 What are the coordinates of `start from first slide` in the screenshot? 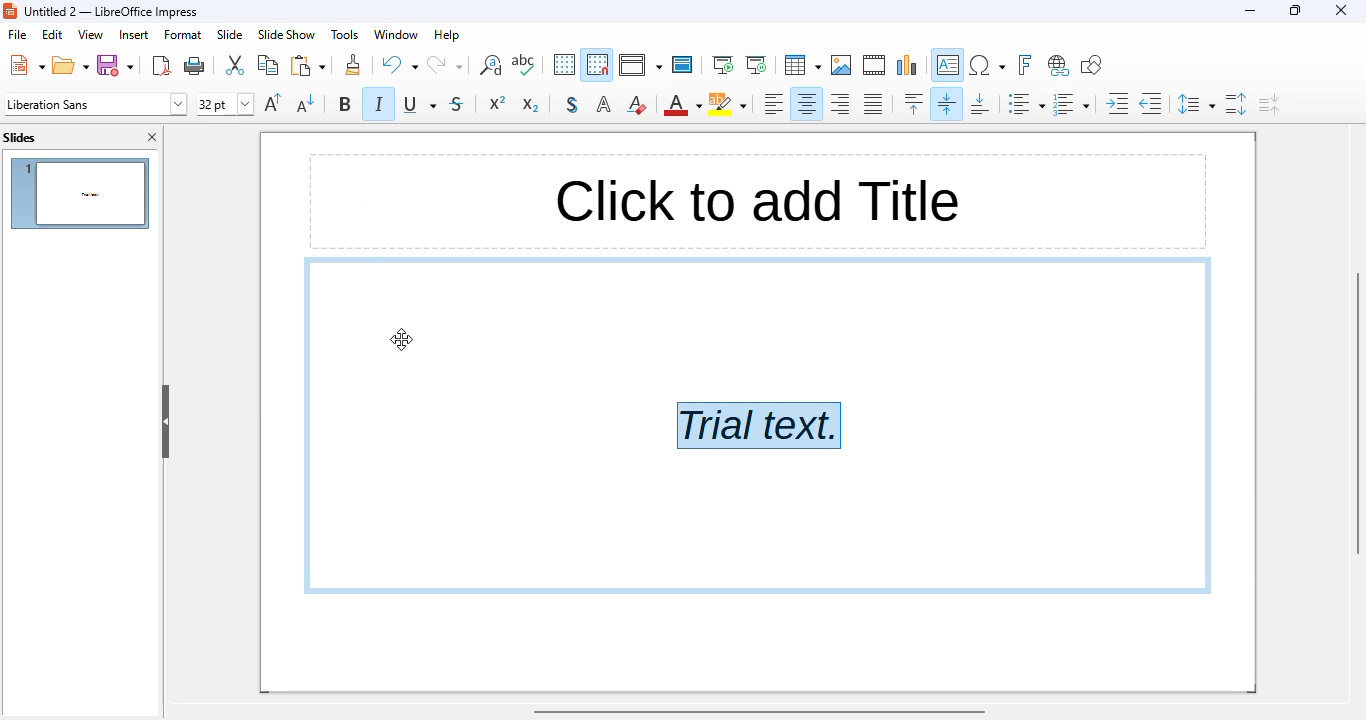 It's located at (724, 65).